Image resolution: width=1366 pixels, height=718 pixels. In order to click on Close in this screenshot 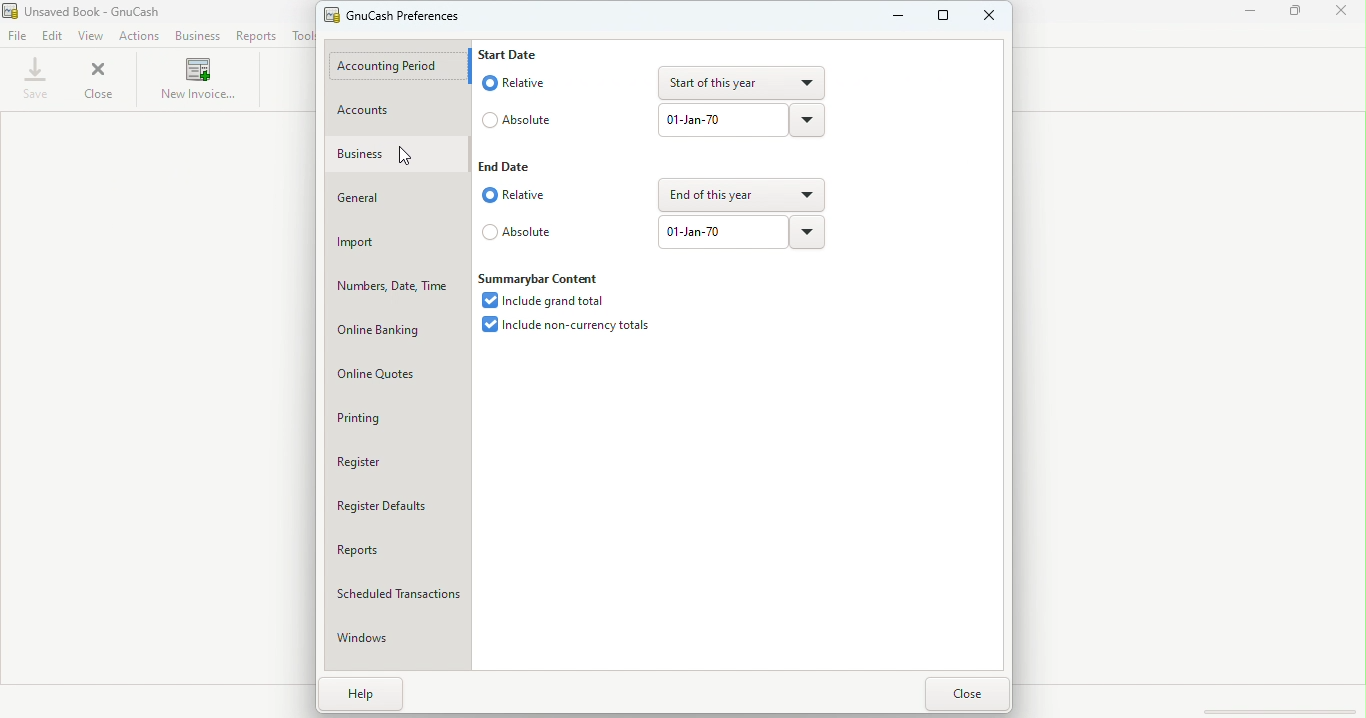, I will do `click(969, 694)`.